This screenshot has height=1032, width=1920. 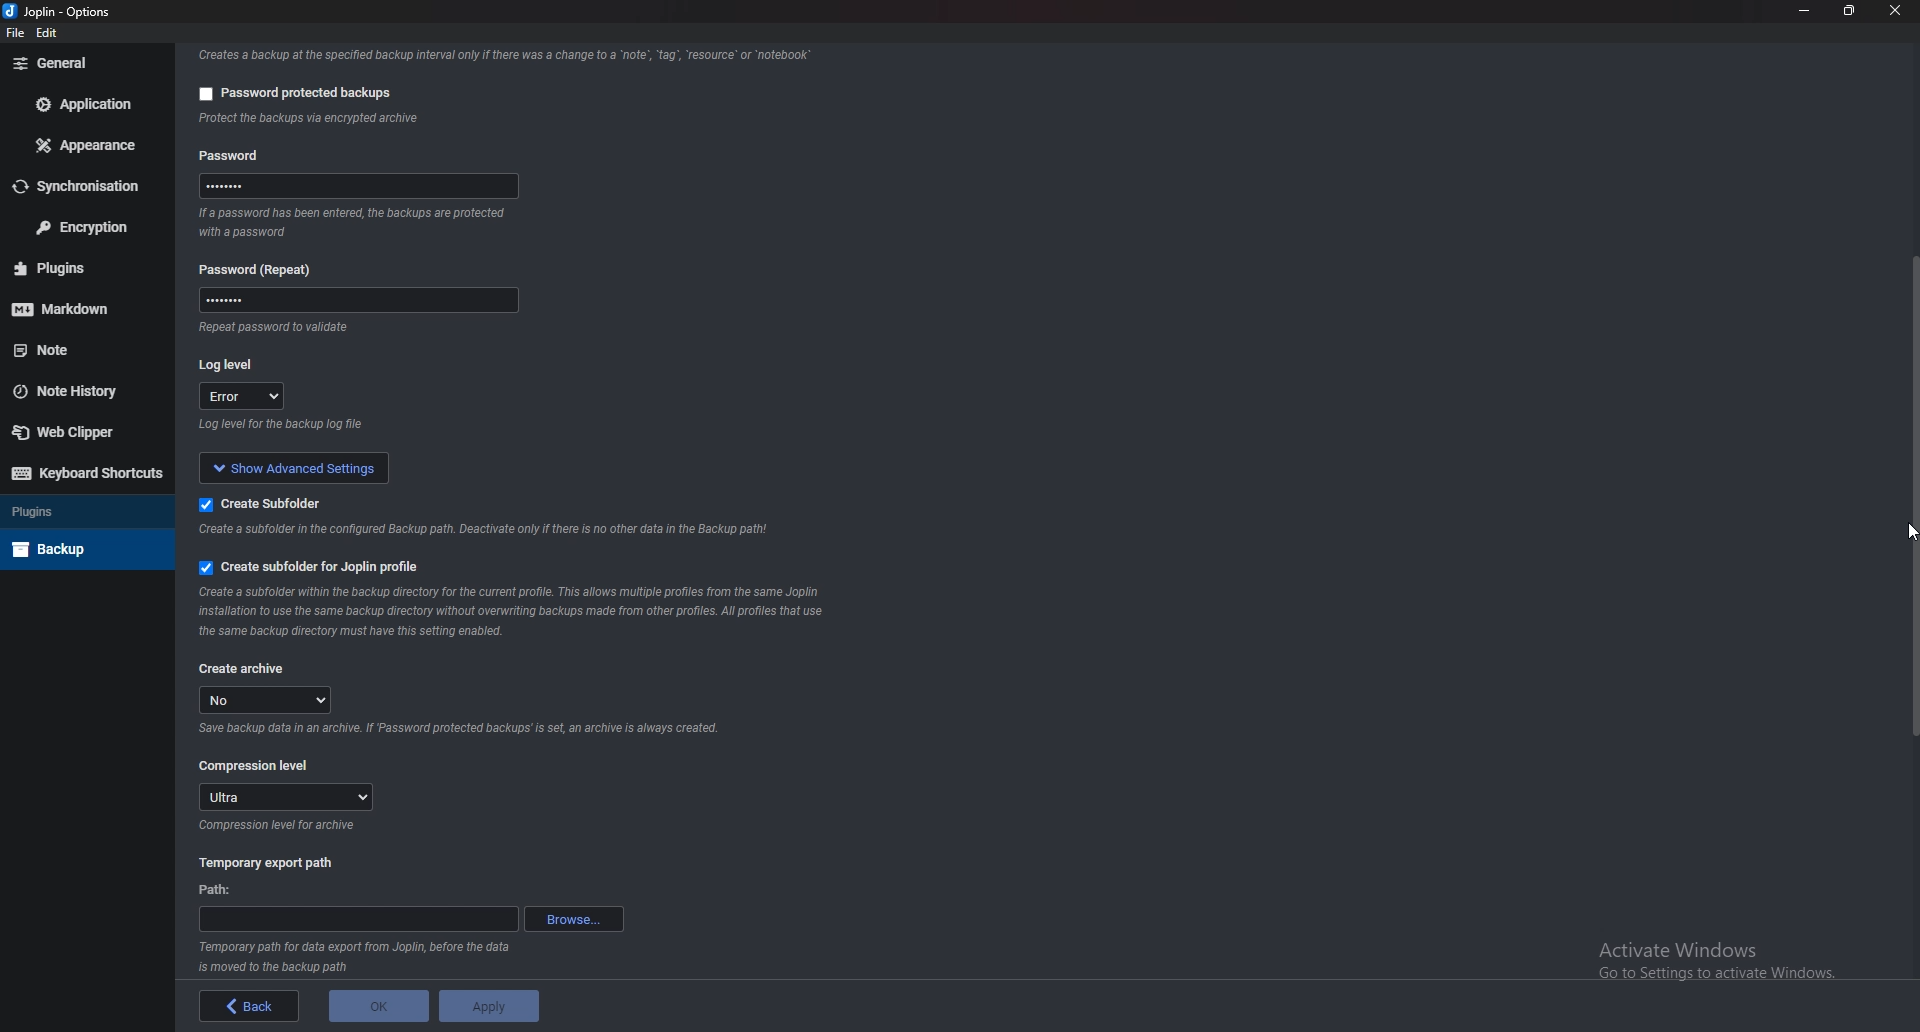 What do you see at coordinates (280, 827) in the screenshot?
I see `Info` at bounding box center [280, 827].